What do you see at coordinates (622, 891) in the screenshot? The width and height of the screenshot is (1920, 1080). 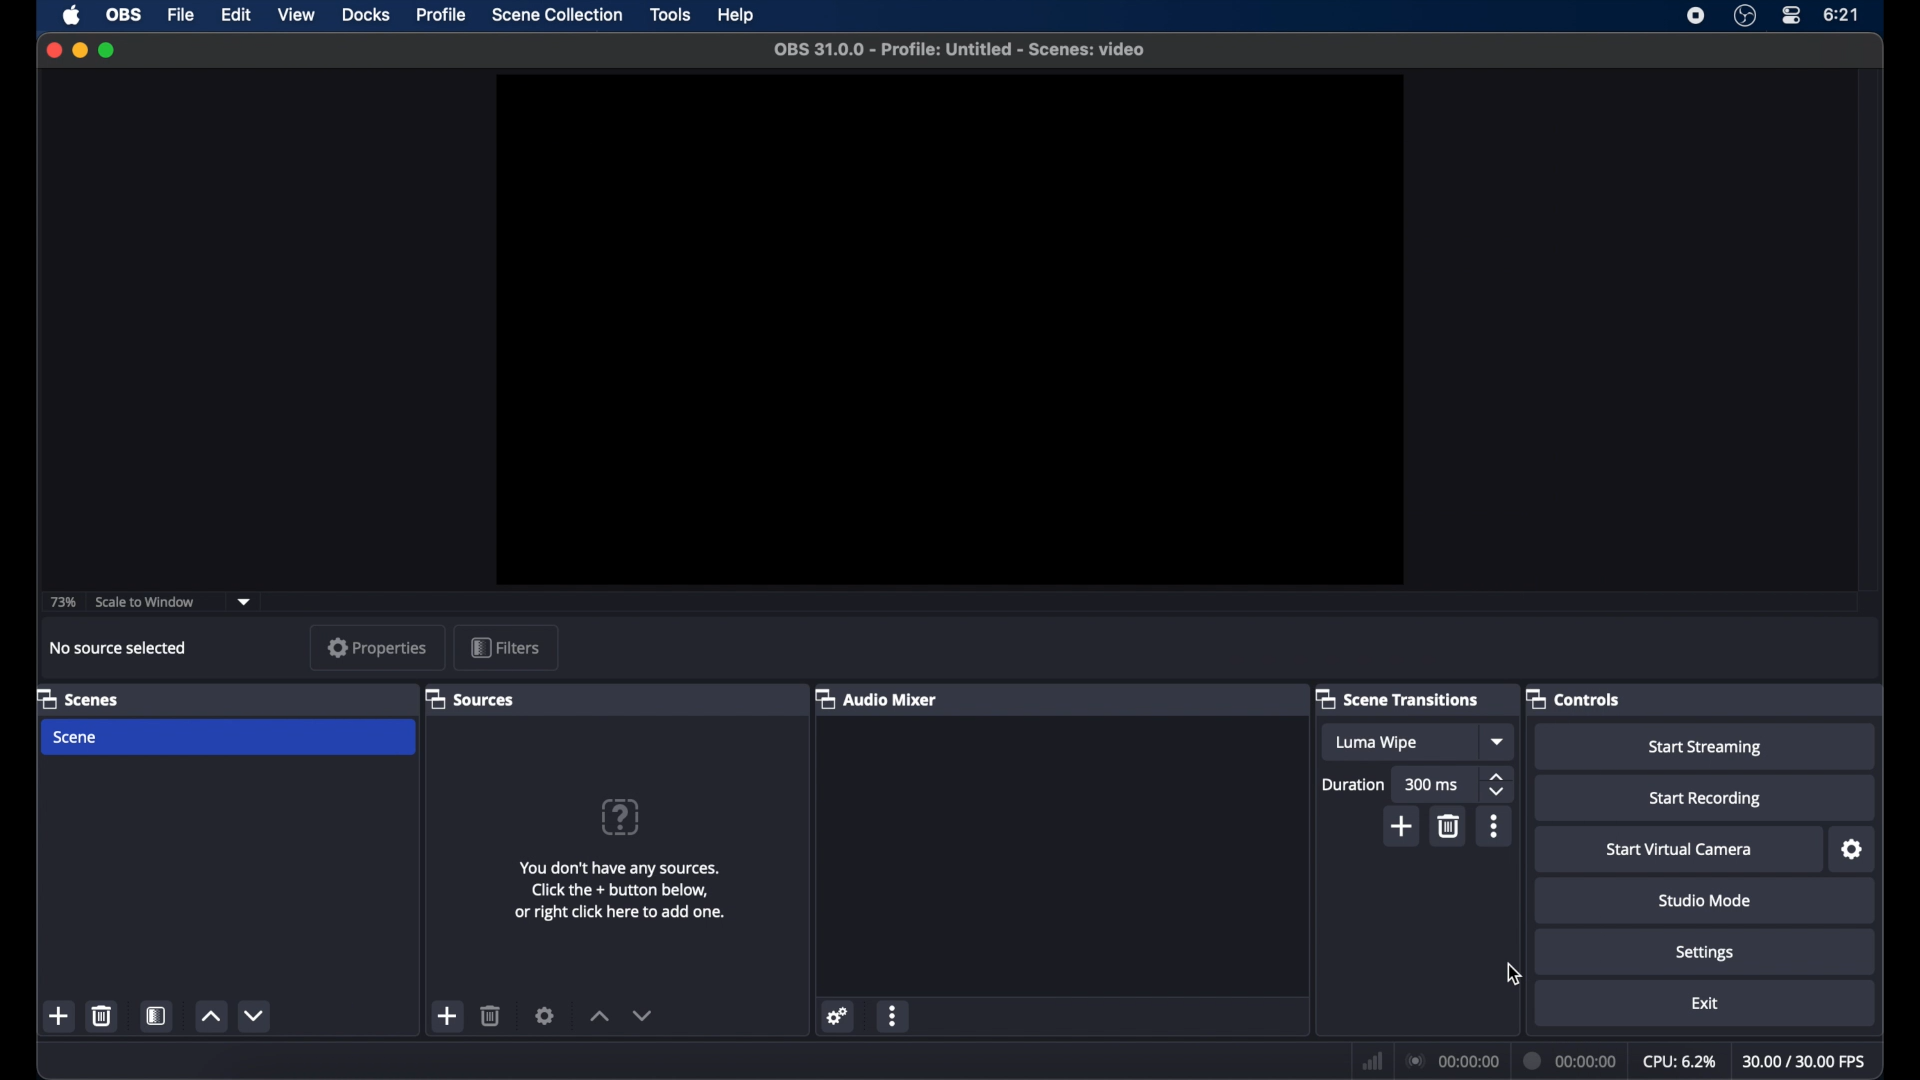 I see `add sources information` at bounding box center [622, 891].